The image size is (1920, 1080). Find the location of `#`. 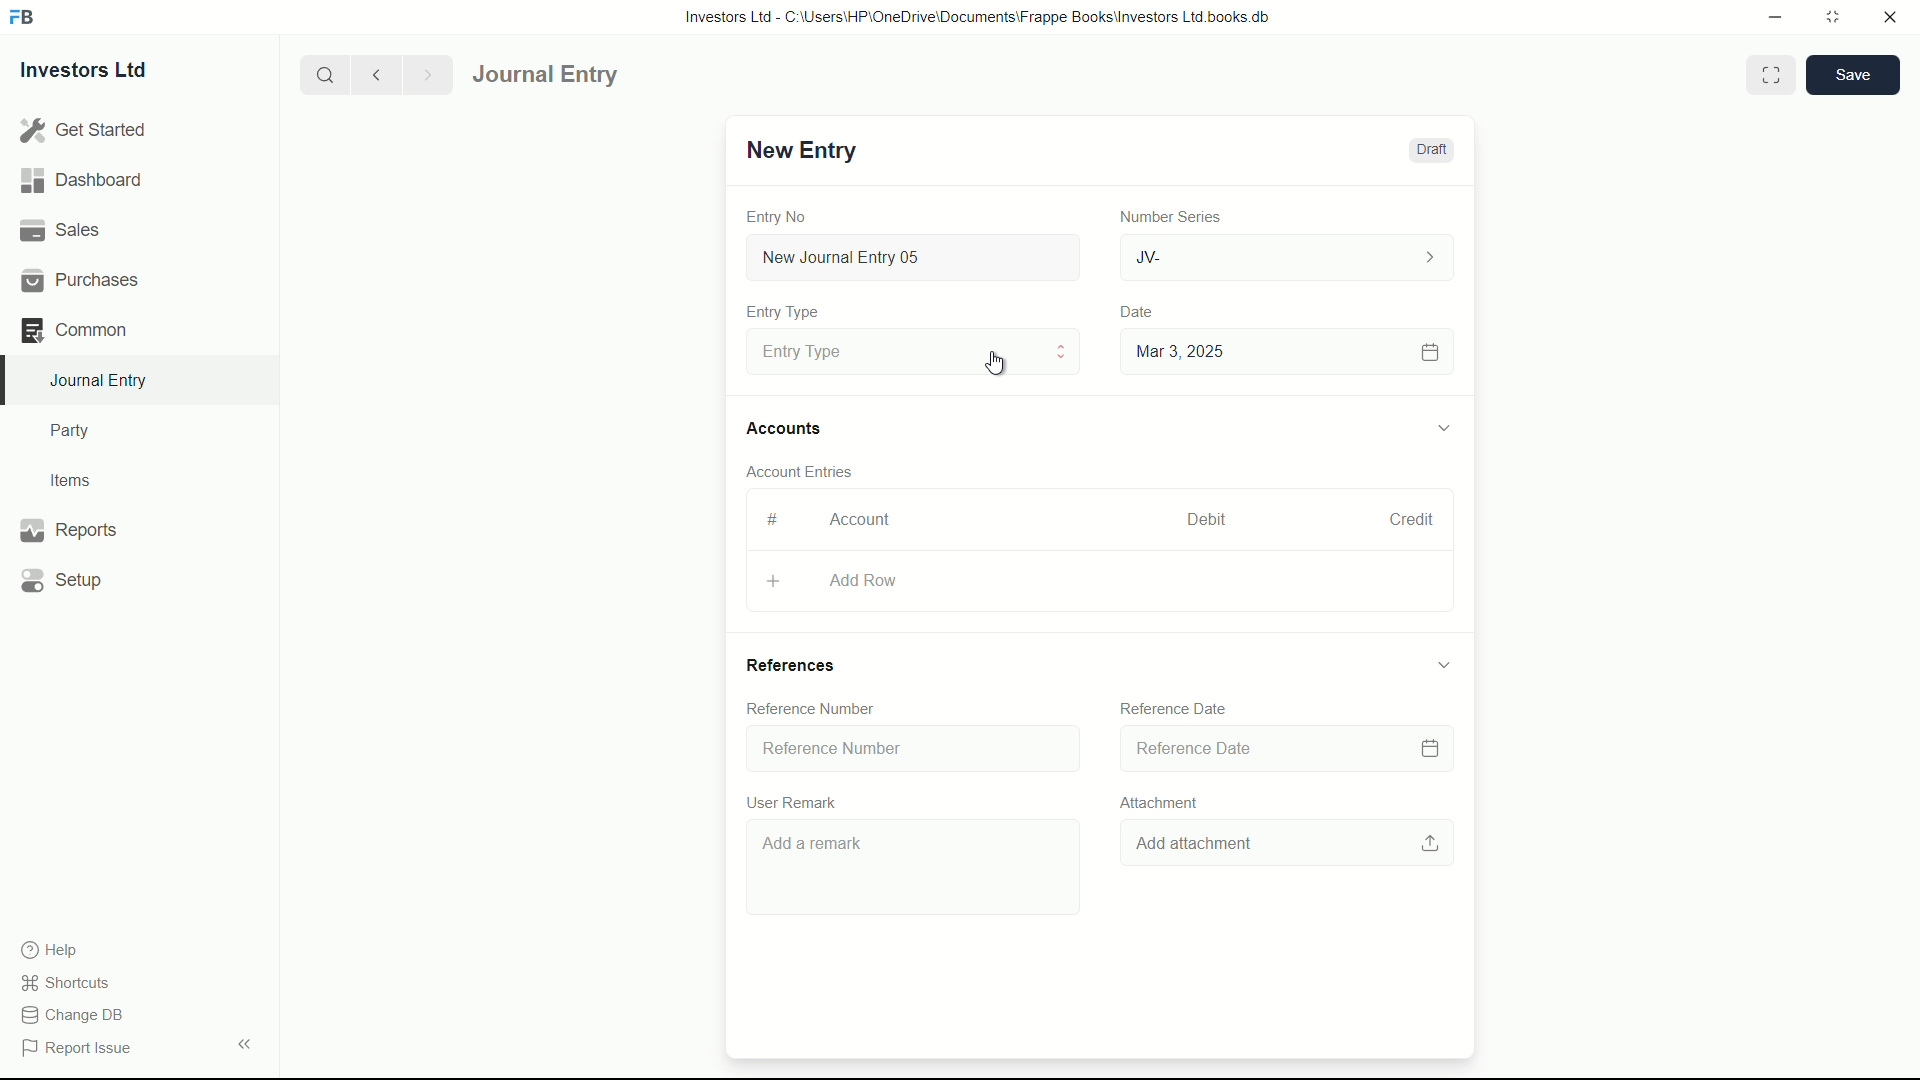

# is located at coordinates (774, 519).